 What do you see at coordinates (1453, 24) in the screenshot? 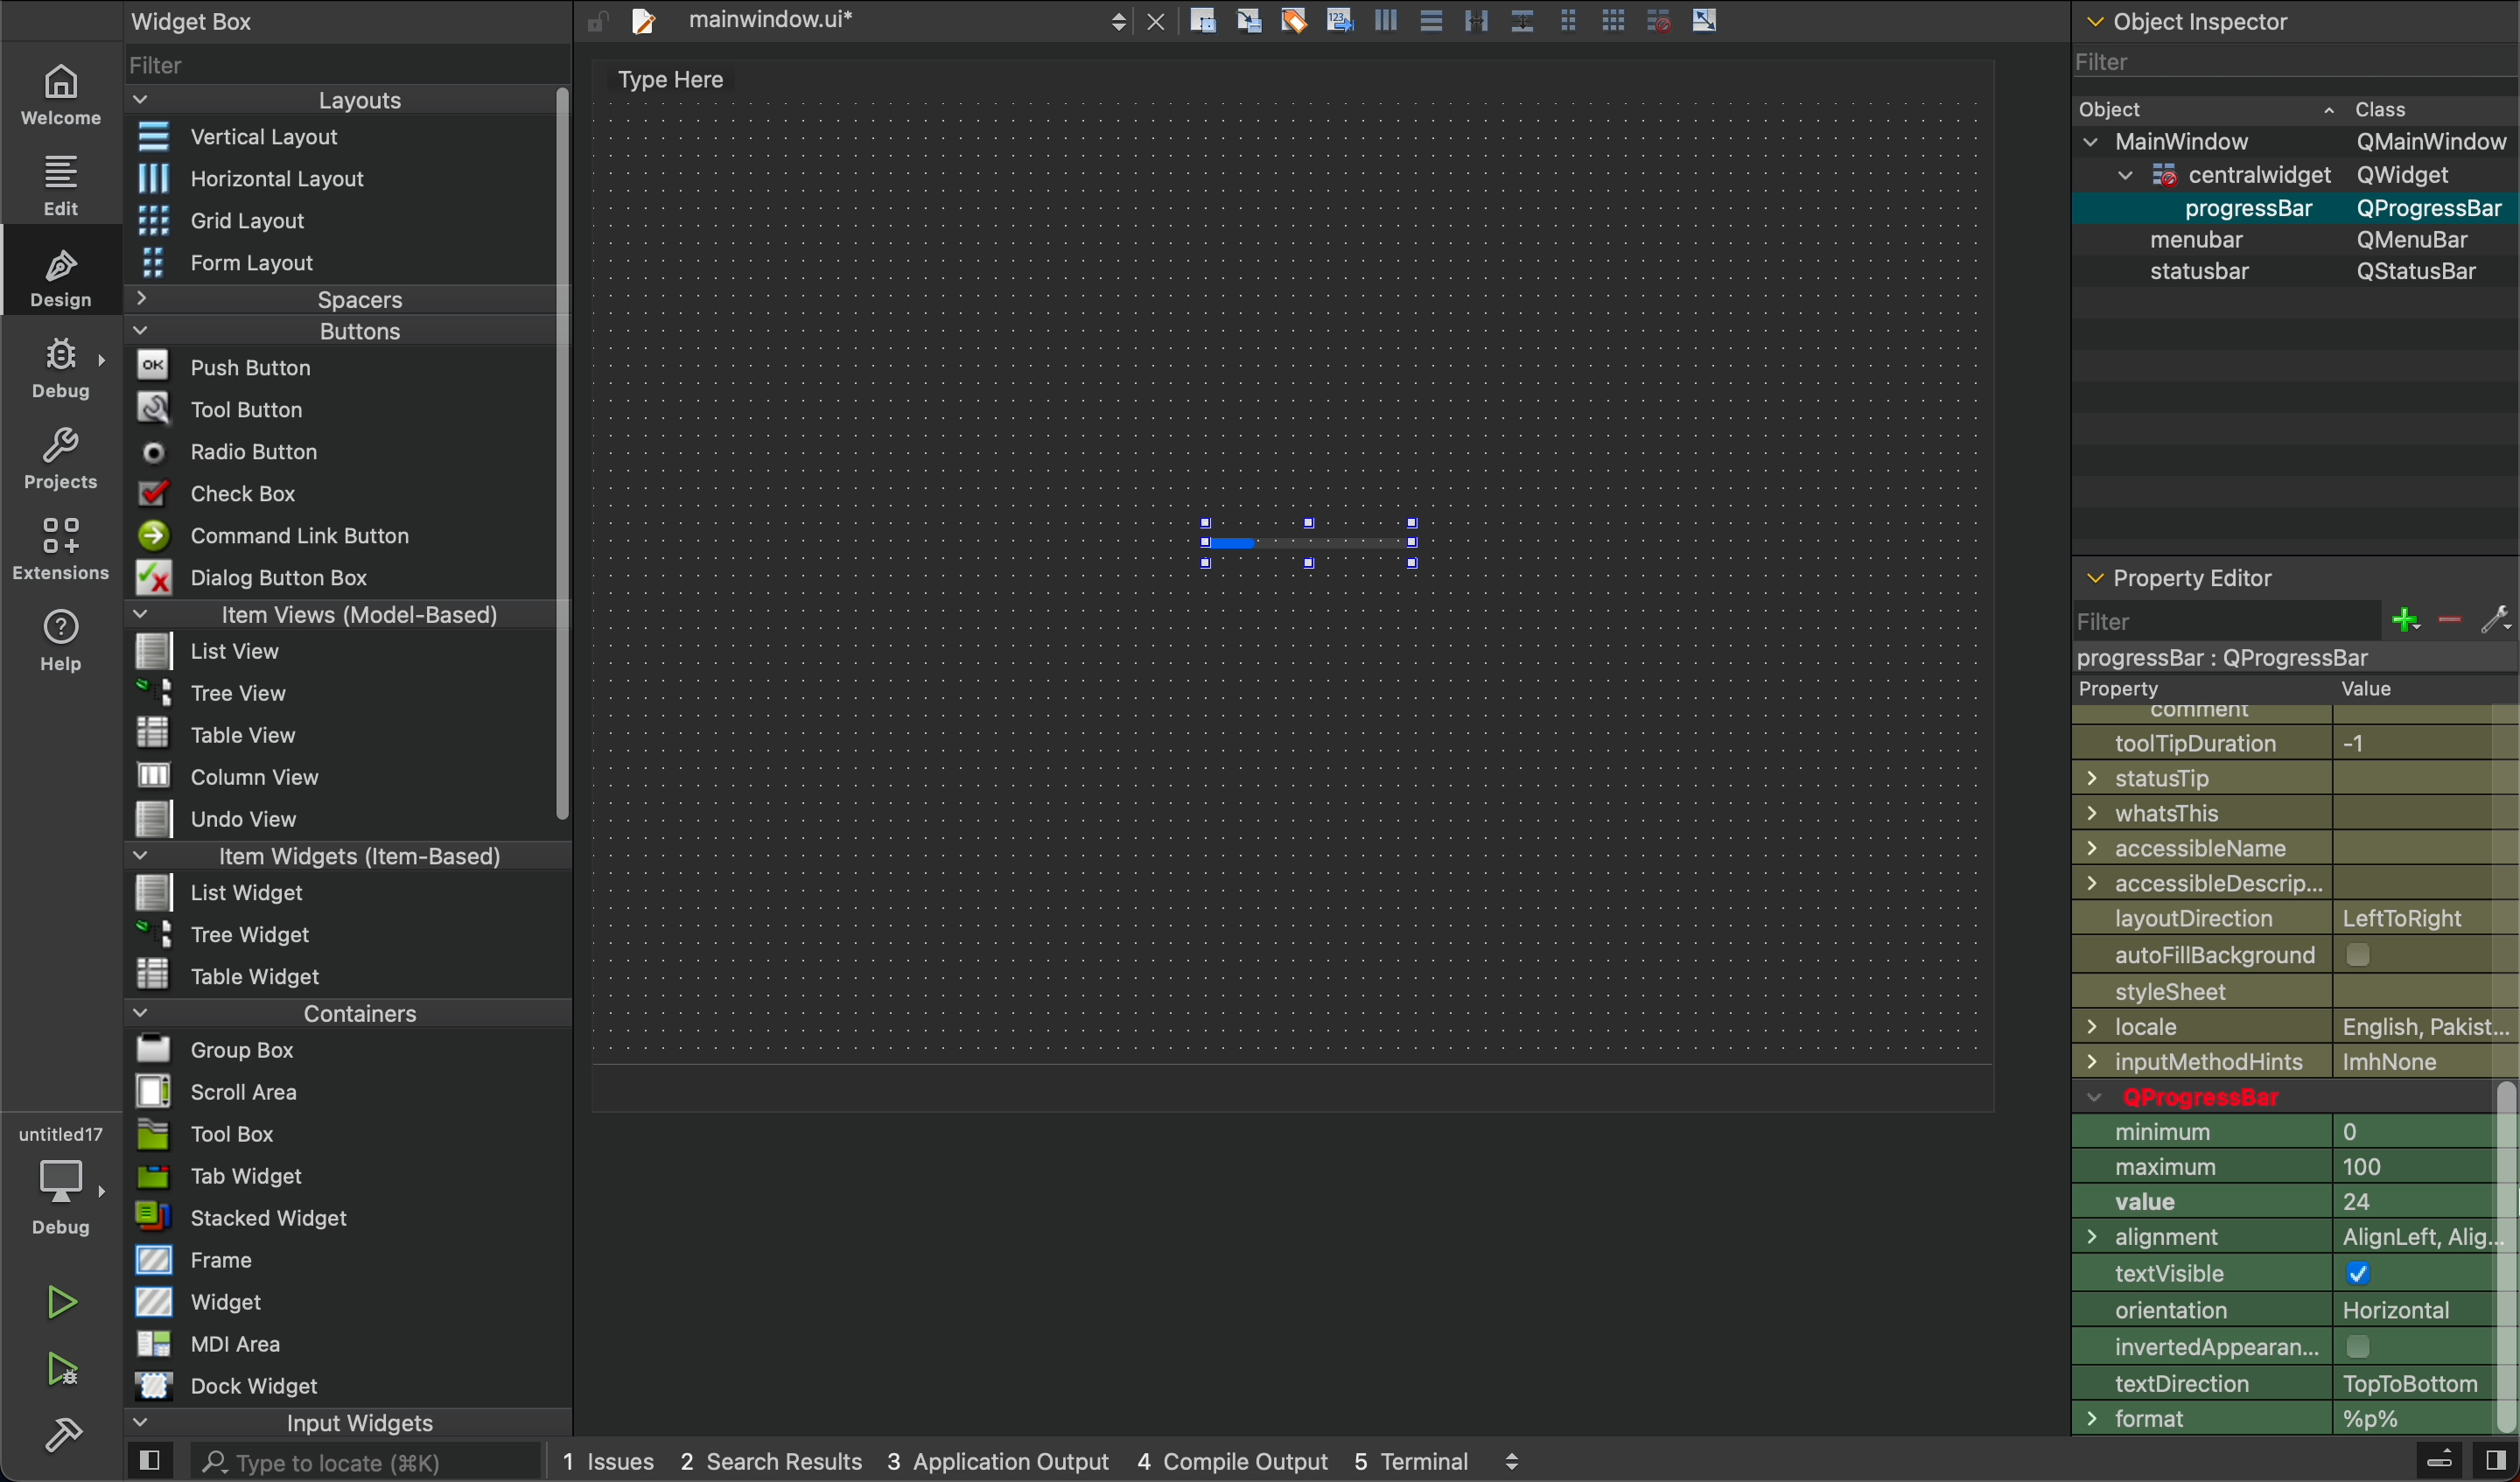
I see `layout actions buttons` at bounding box center [1453, 24].